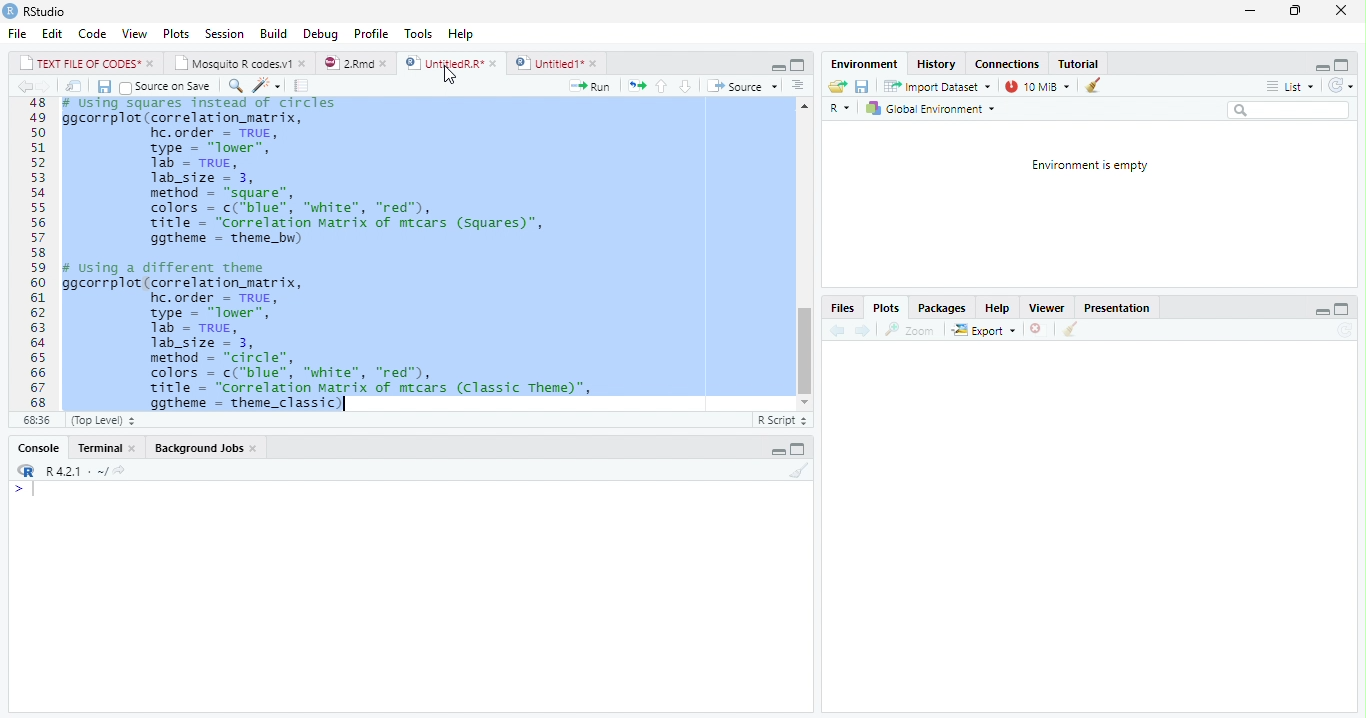 The width and height of the screenshot is (1366, 718). Describe the element at coordinates (777, 450) in the screenshot. I see `hide r script` at that location.